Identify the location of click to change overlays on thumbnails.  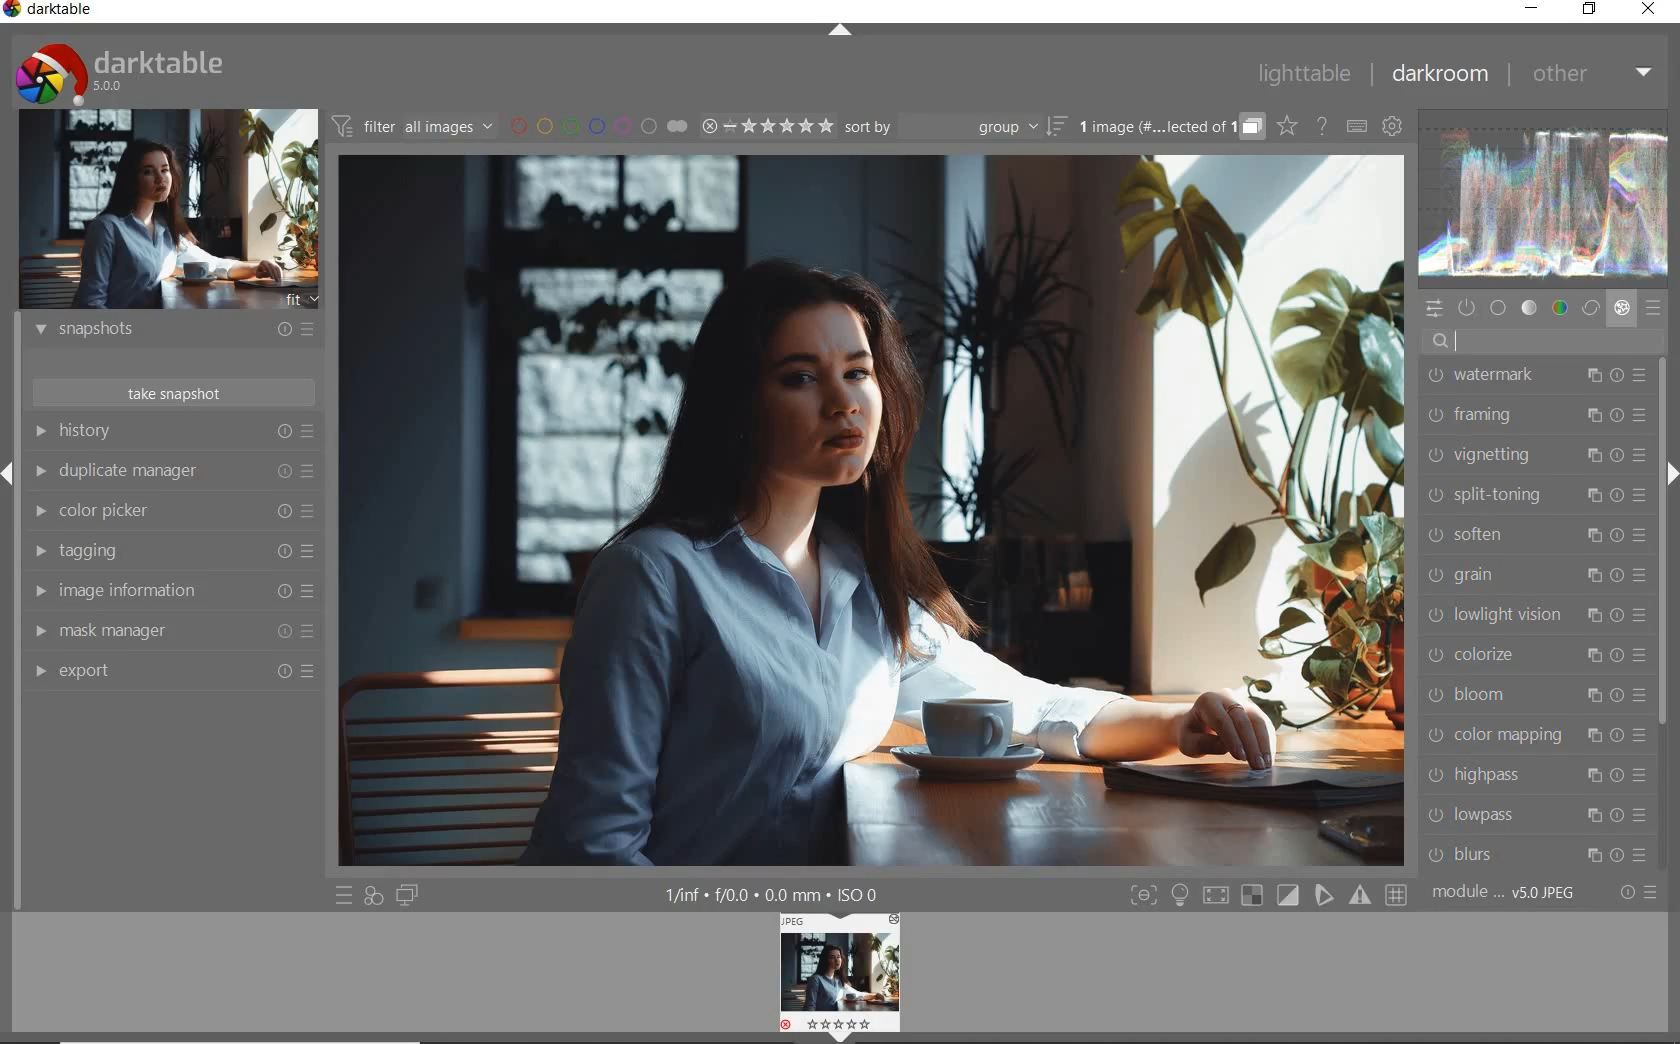
(1288, 127).